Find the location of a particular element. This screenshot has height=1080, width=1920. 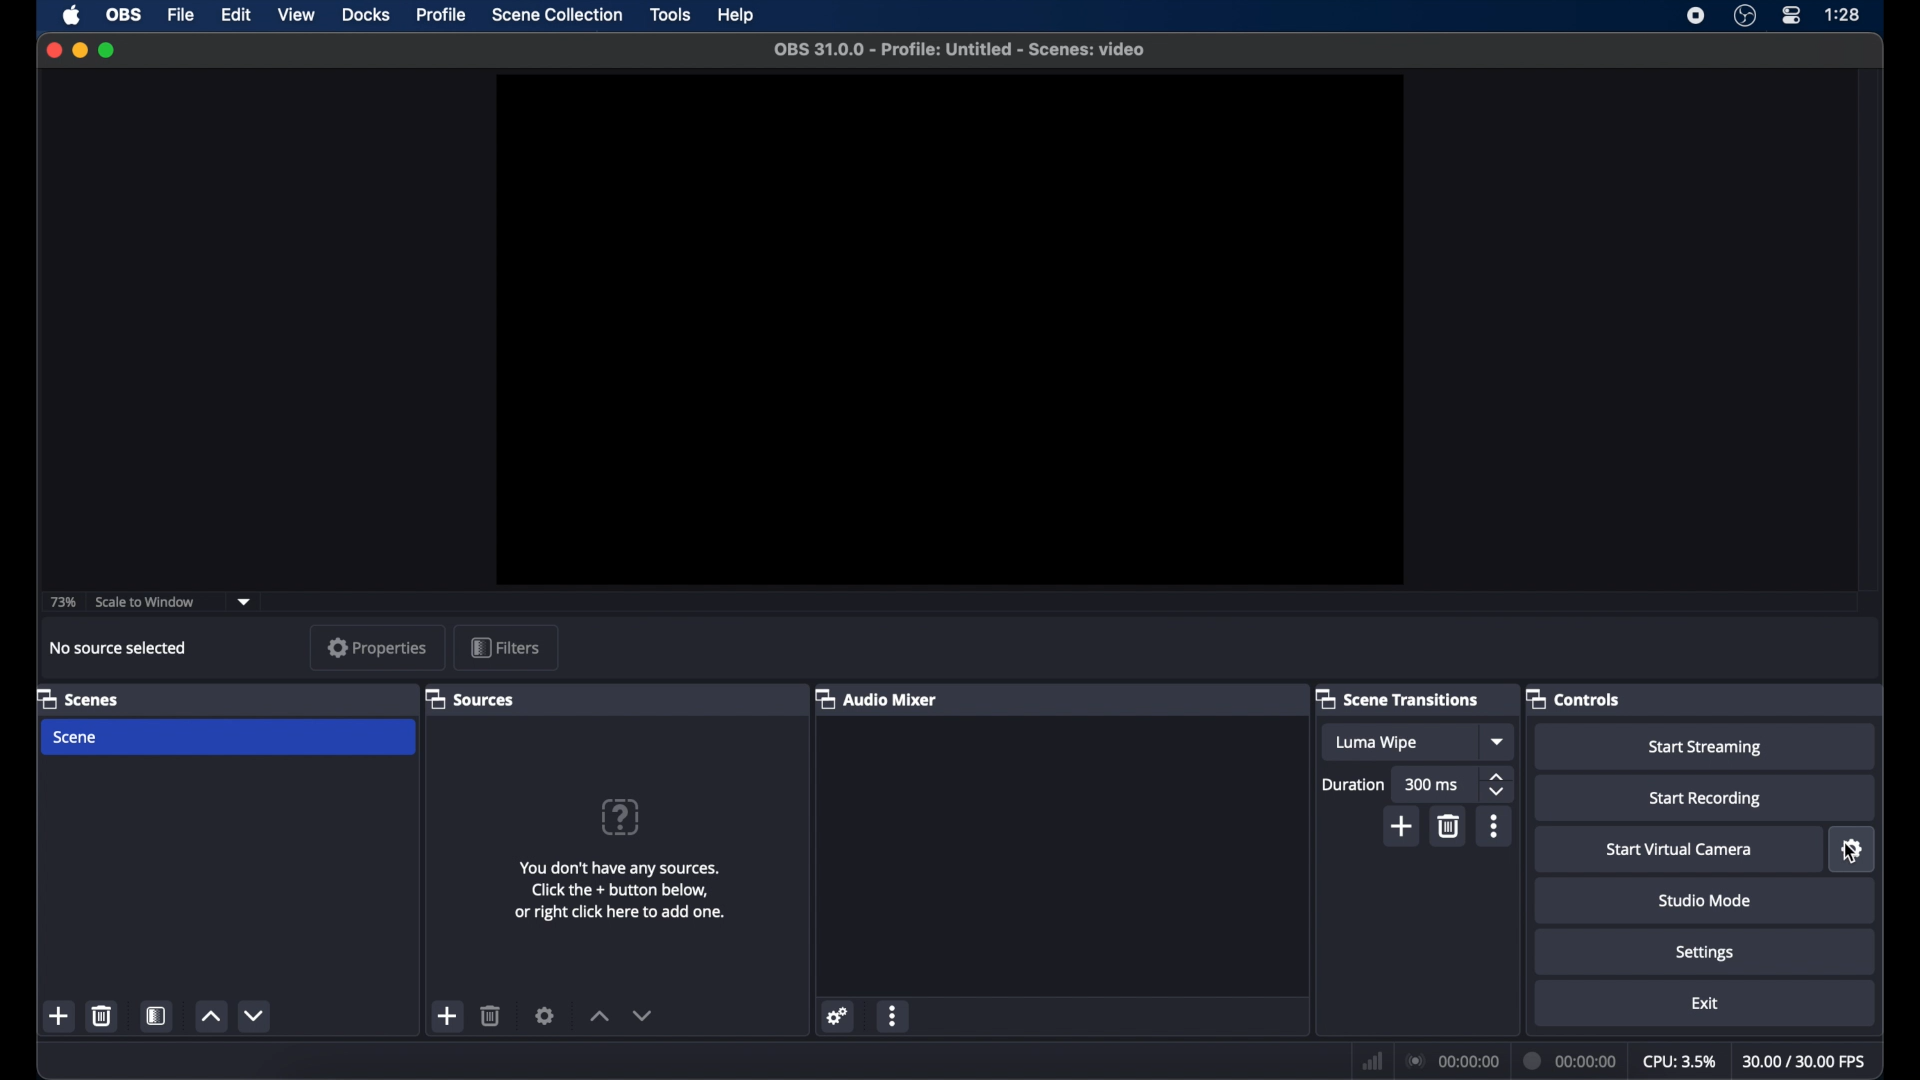

properties is located at coordinates (377, 647).